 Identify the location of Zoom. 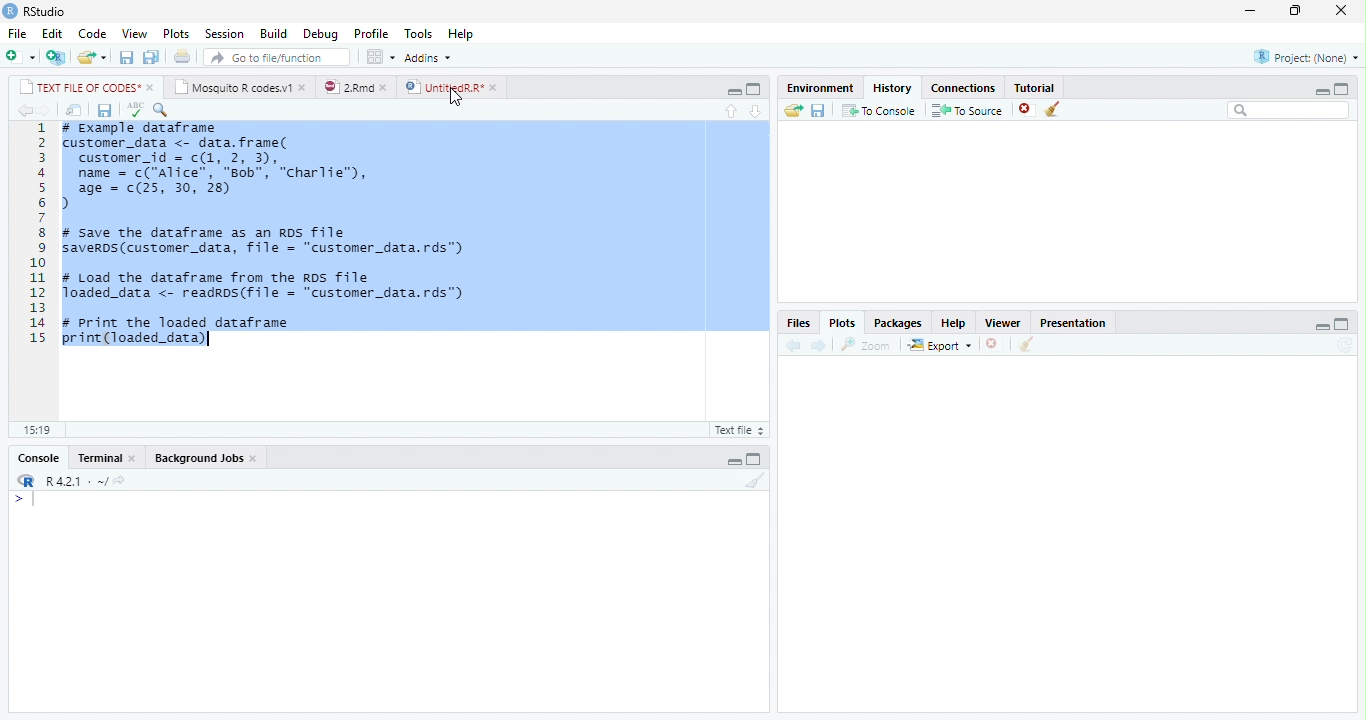
(866, 345).